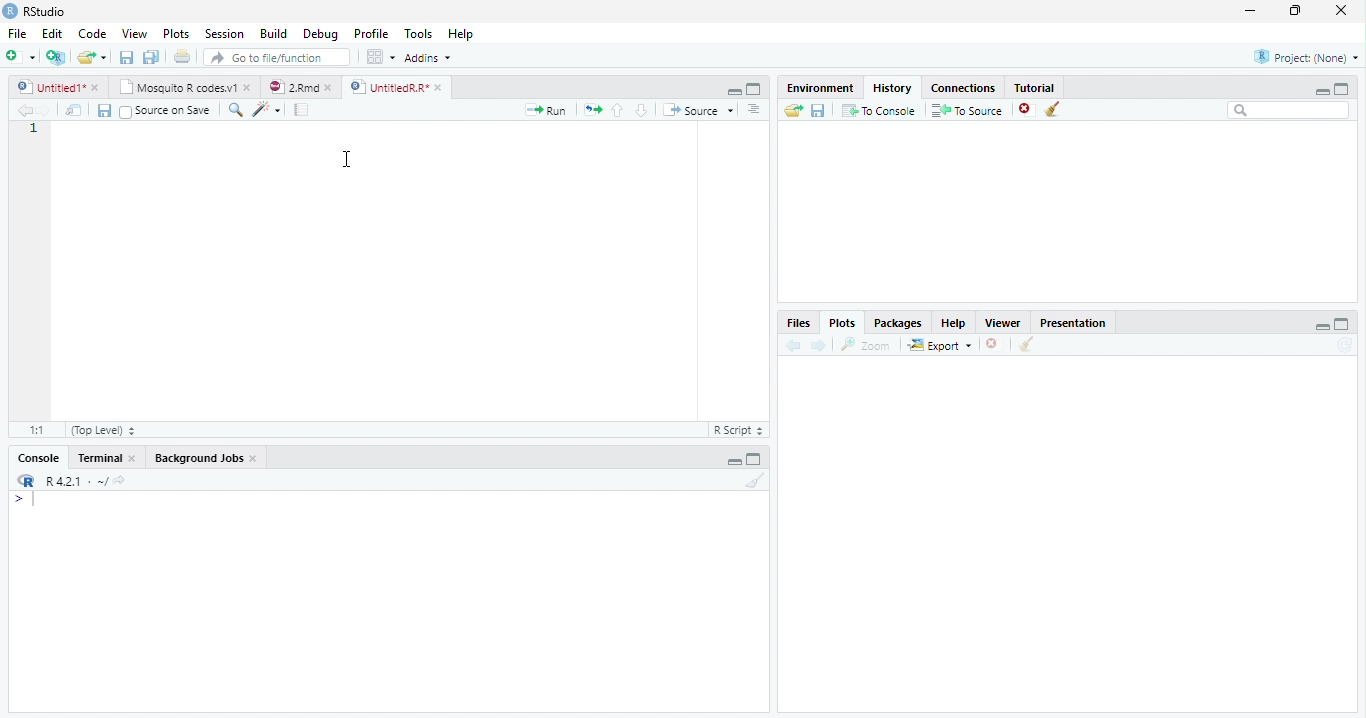 The width and height of the screenshot is (1366, 718). What do you see at coordinates (133, 34) in the screenshot?
I see `View` at bounding box center [133, 34].